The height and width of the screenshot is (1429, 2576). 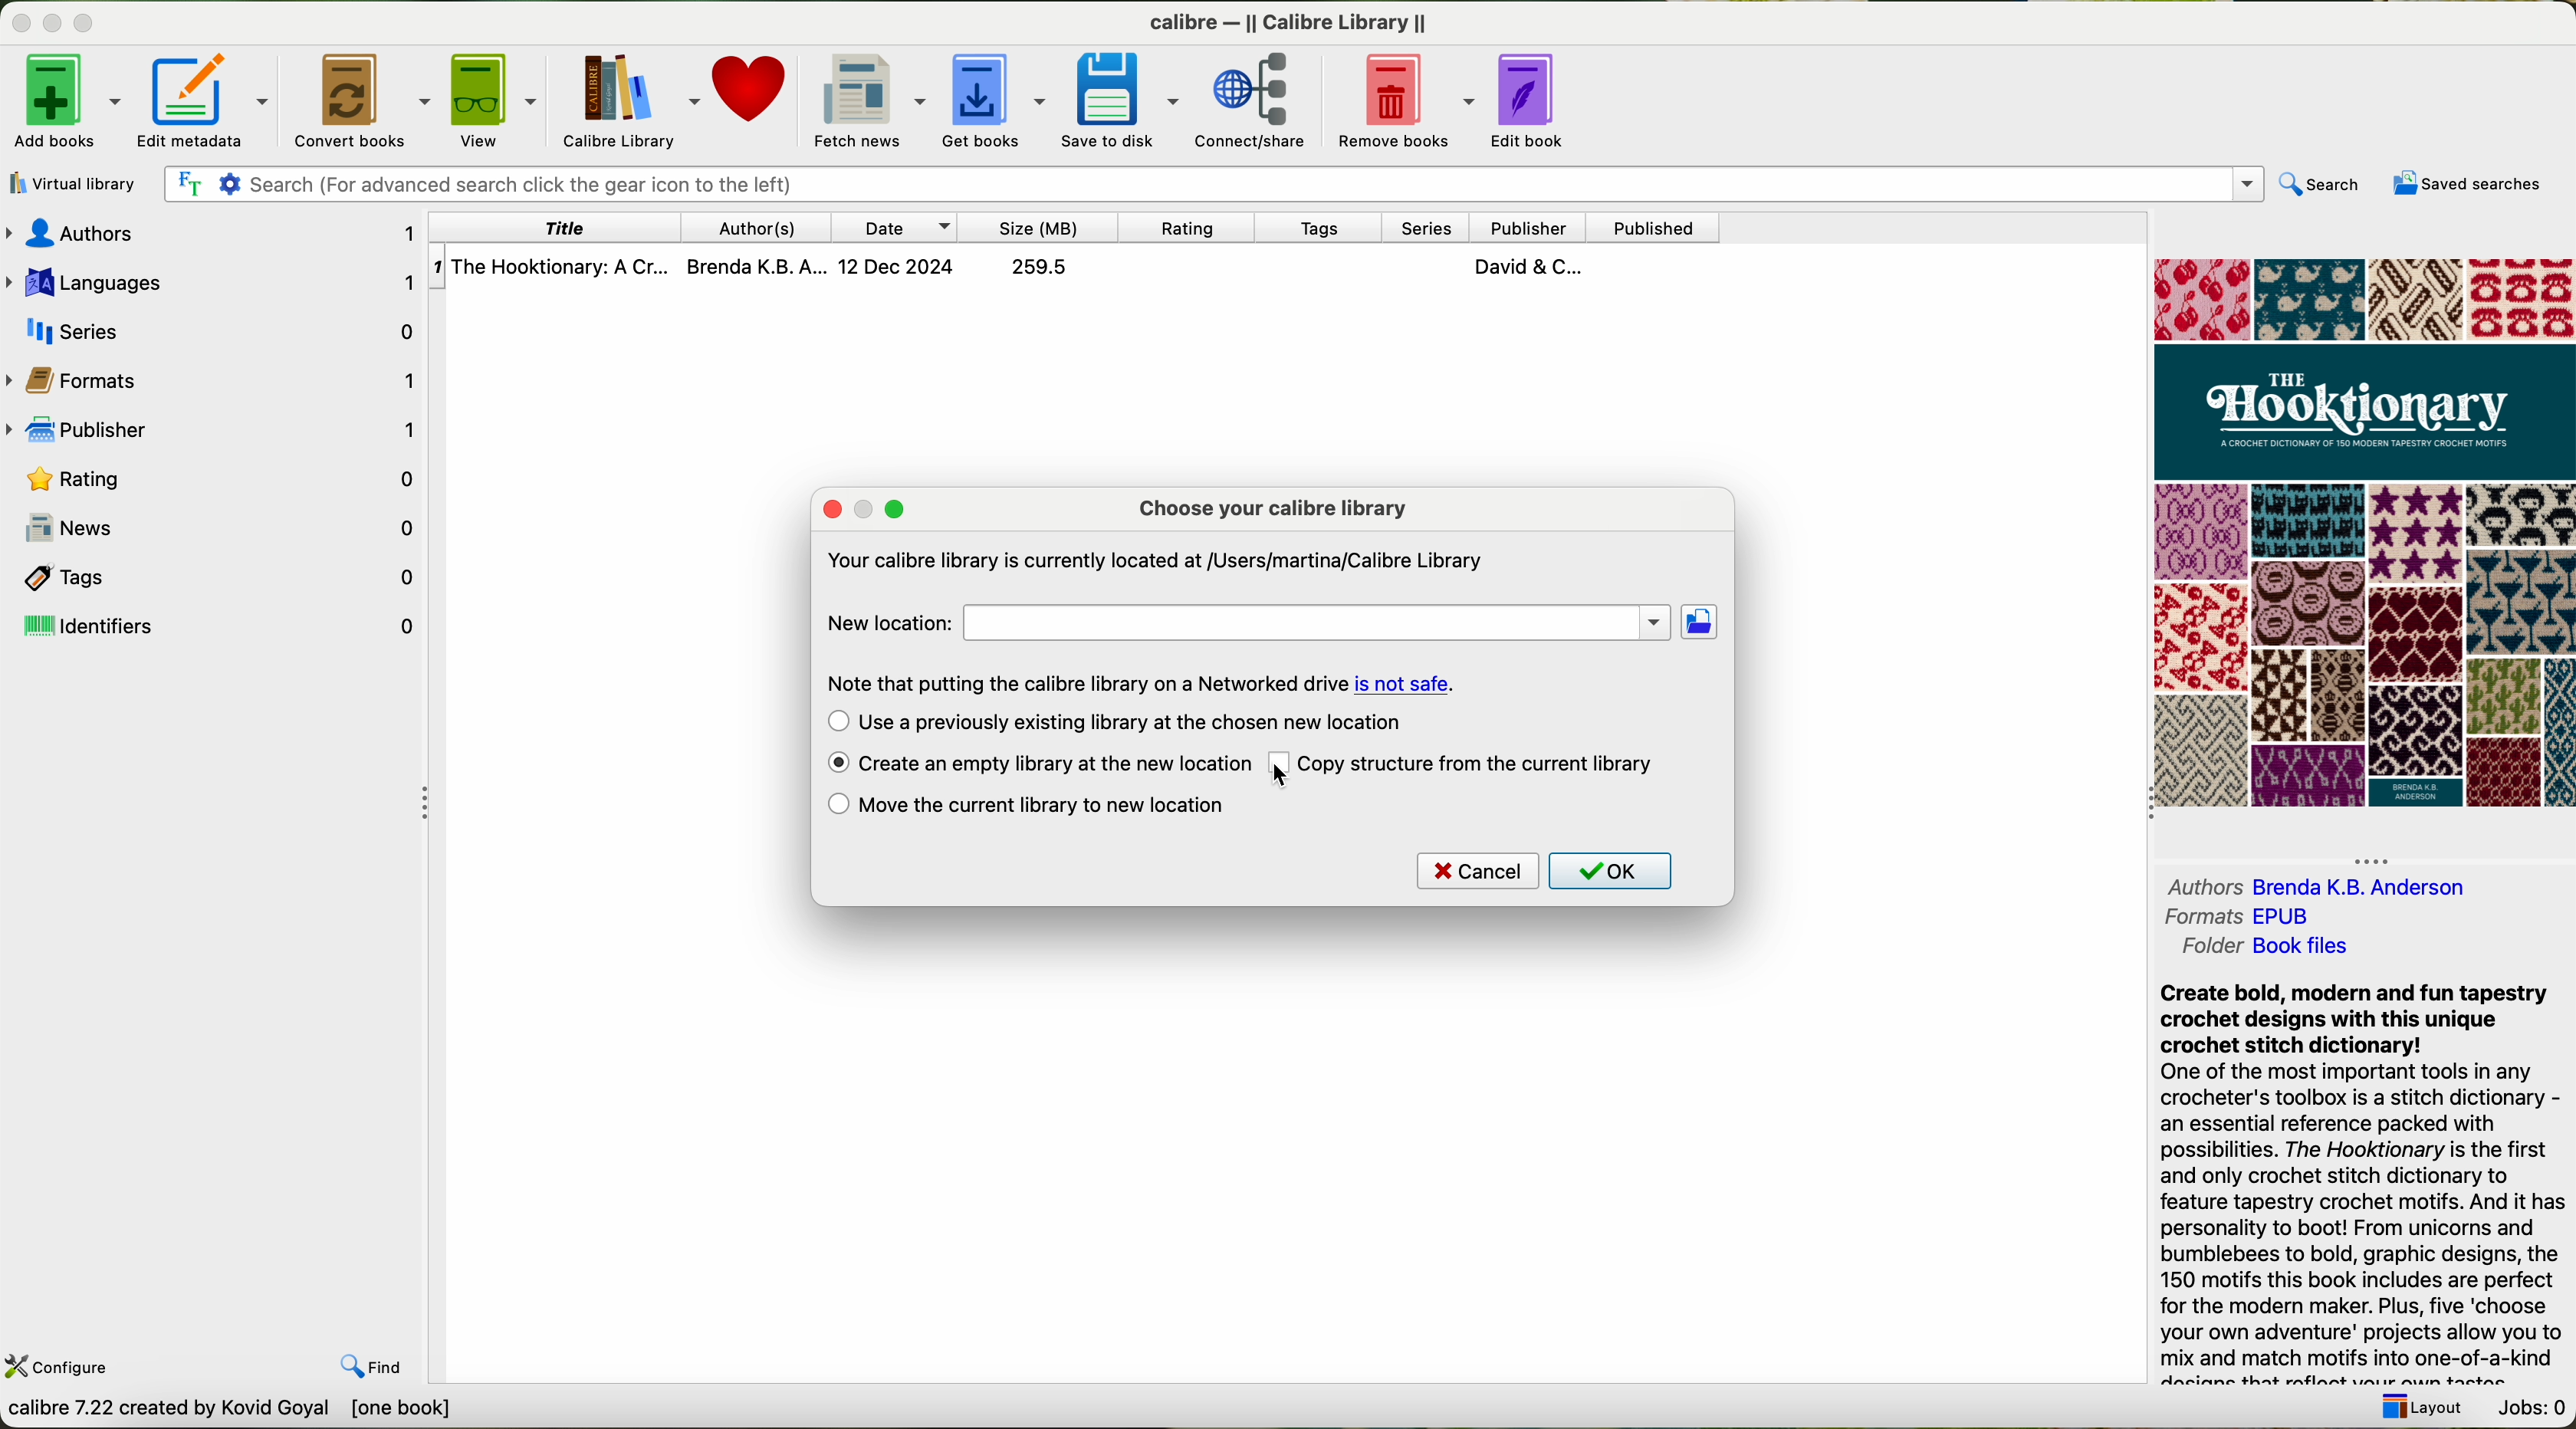 I want to click on date, so click(x=900, y=227).